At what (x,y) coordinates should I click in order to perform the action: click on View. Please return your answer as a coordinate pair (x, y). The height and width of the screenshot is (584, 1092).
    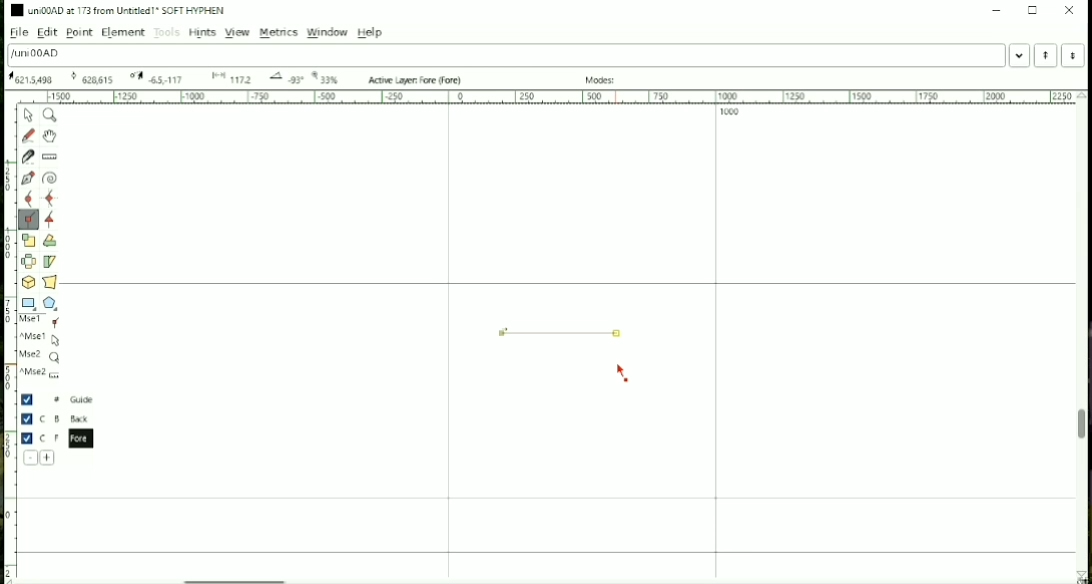
    Looking at the image, I should click on (236, 32).